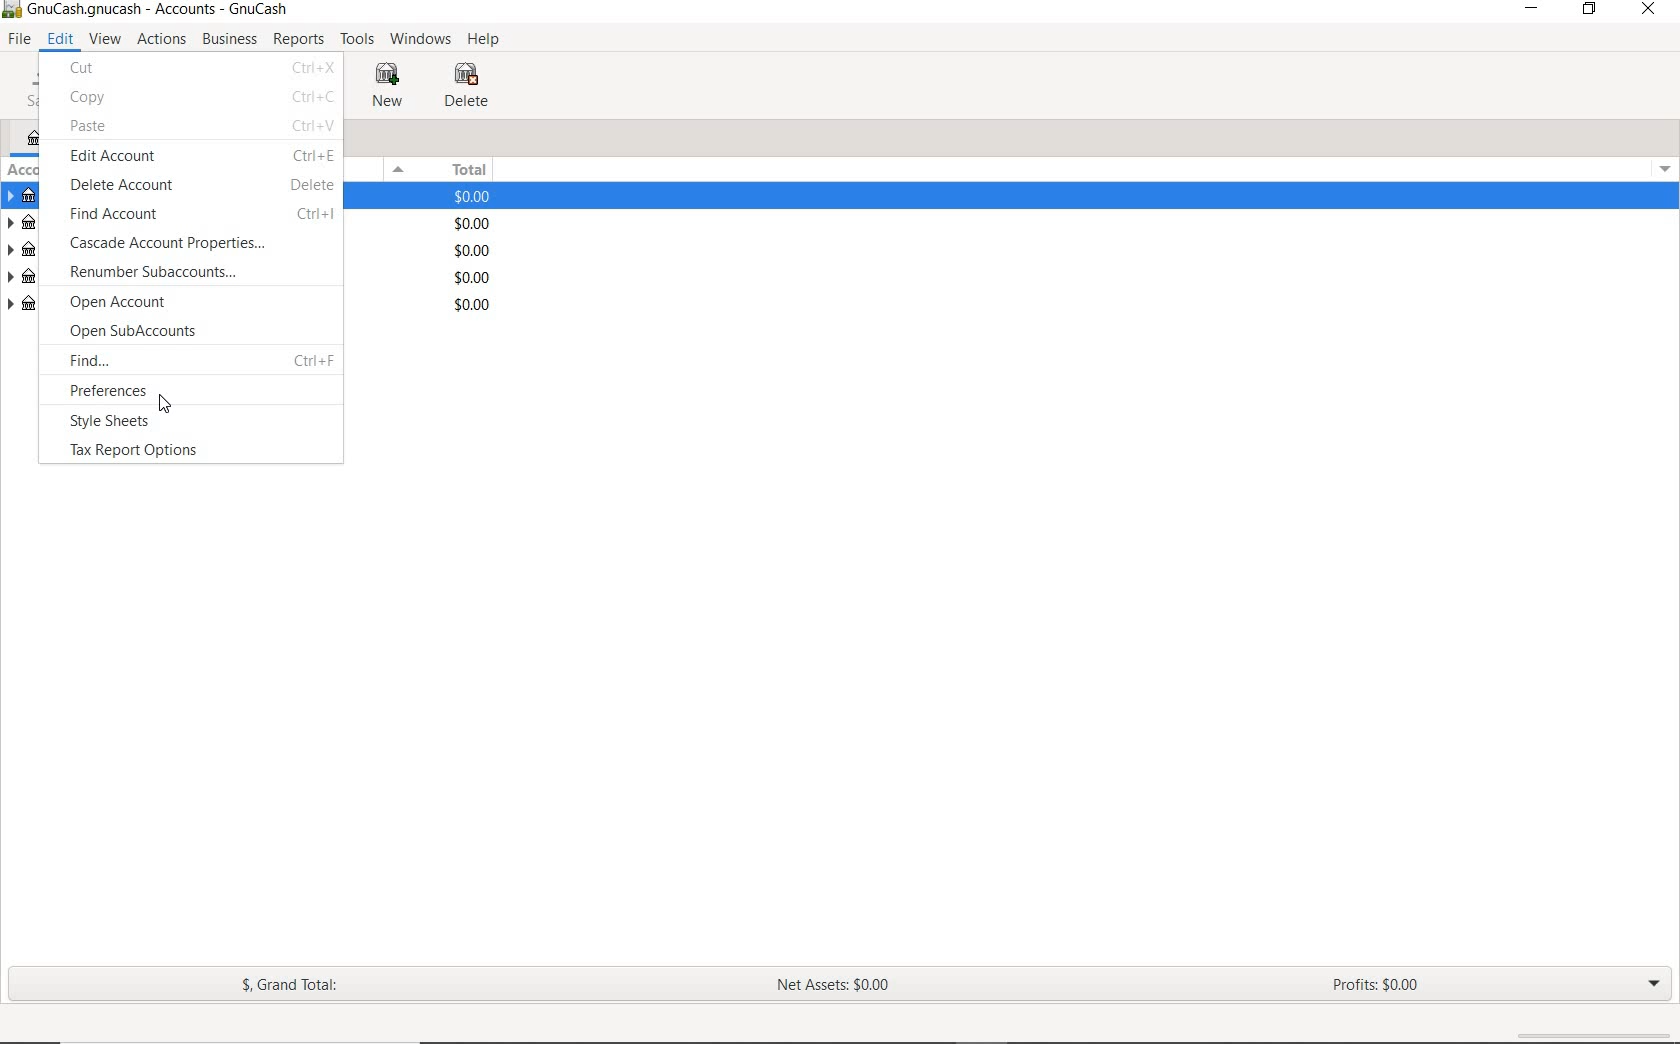 The width and height of the screenshot is (1680, 1044). What do you see at coordinates (183, 271) in the screenshot?
I see `RENUMBER SUBACCOUNTS` at bounding box center [183, 271].